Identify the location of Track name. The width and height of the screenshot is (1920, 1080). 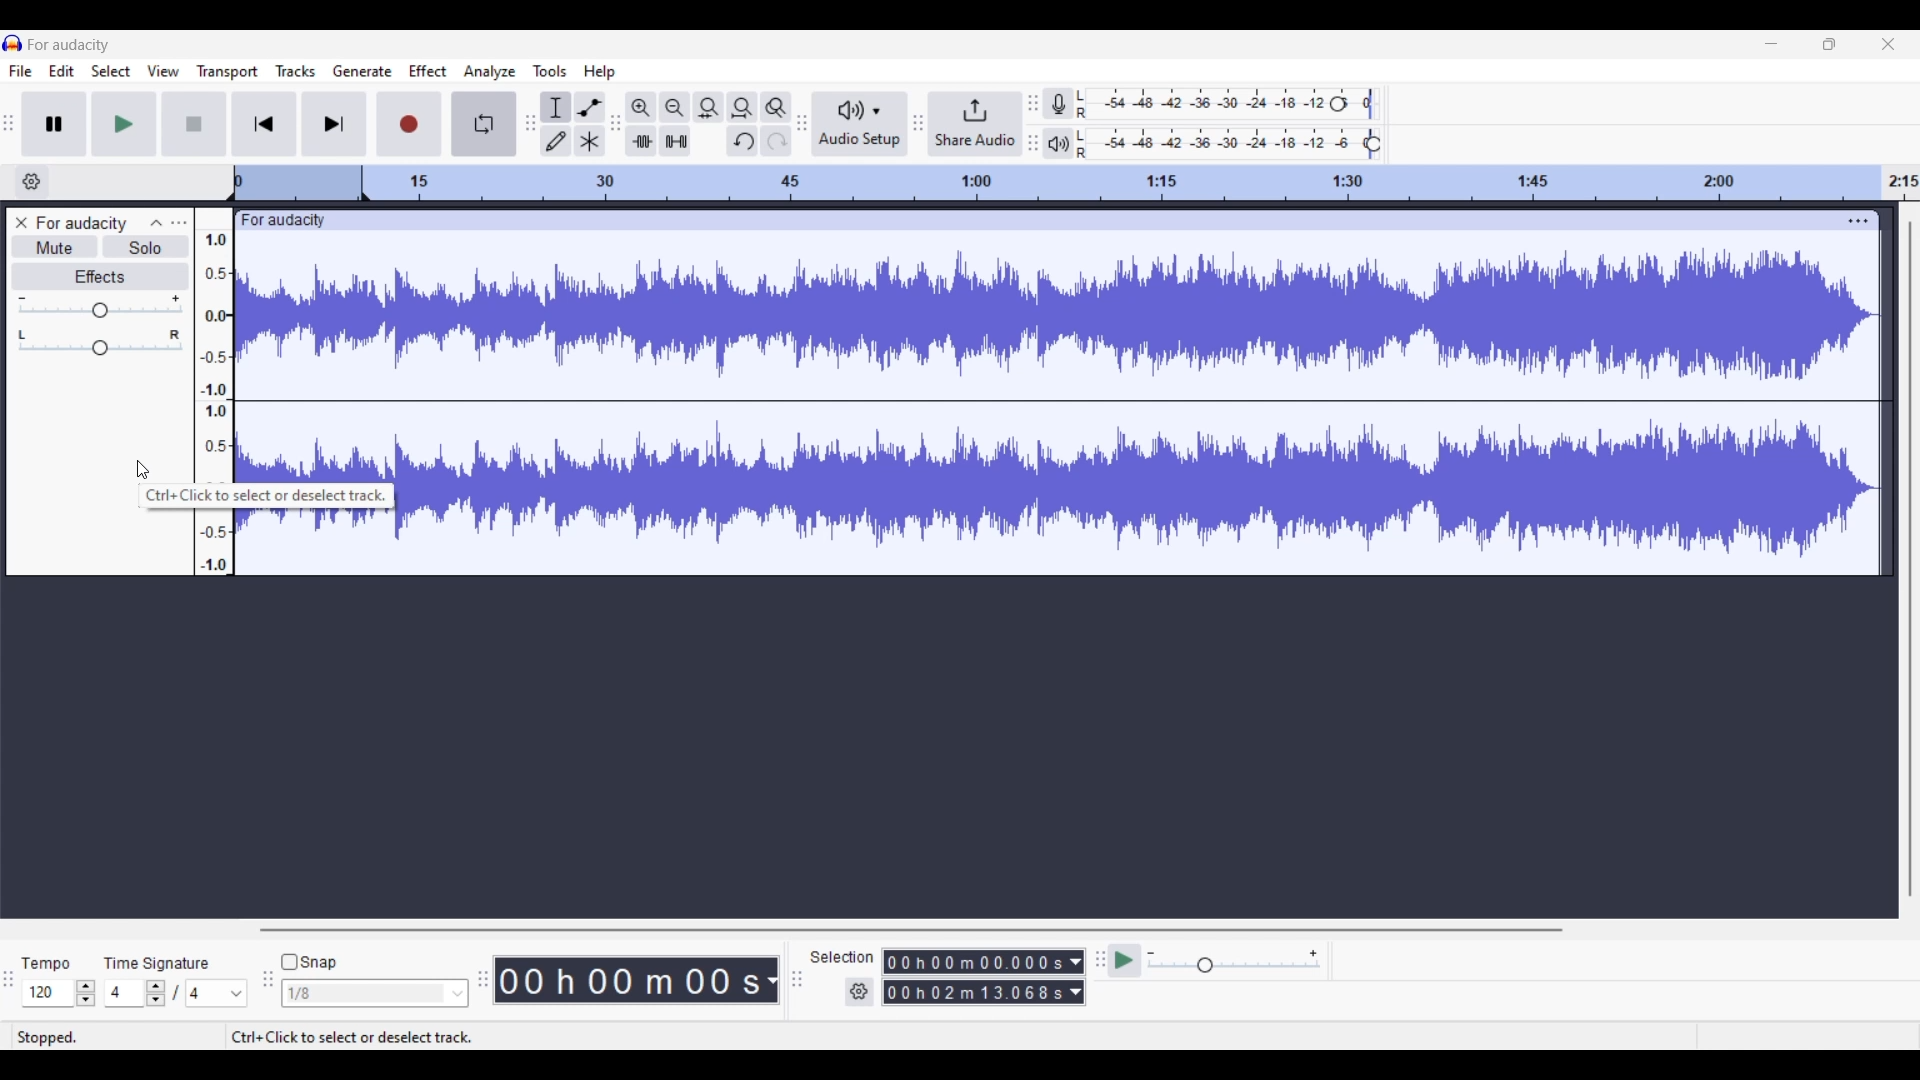
(284, 221).